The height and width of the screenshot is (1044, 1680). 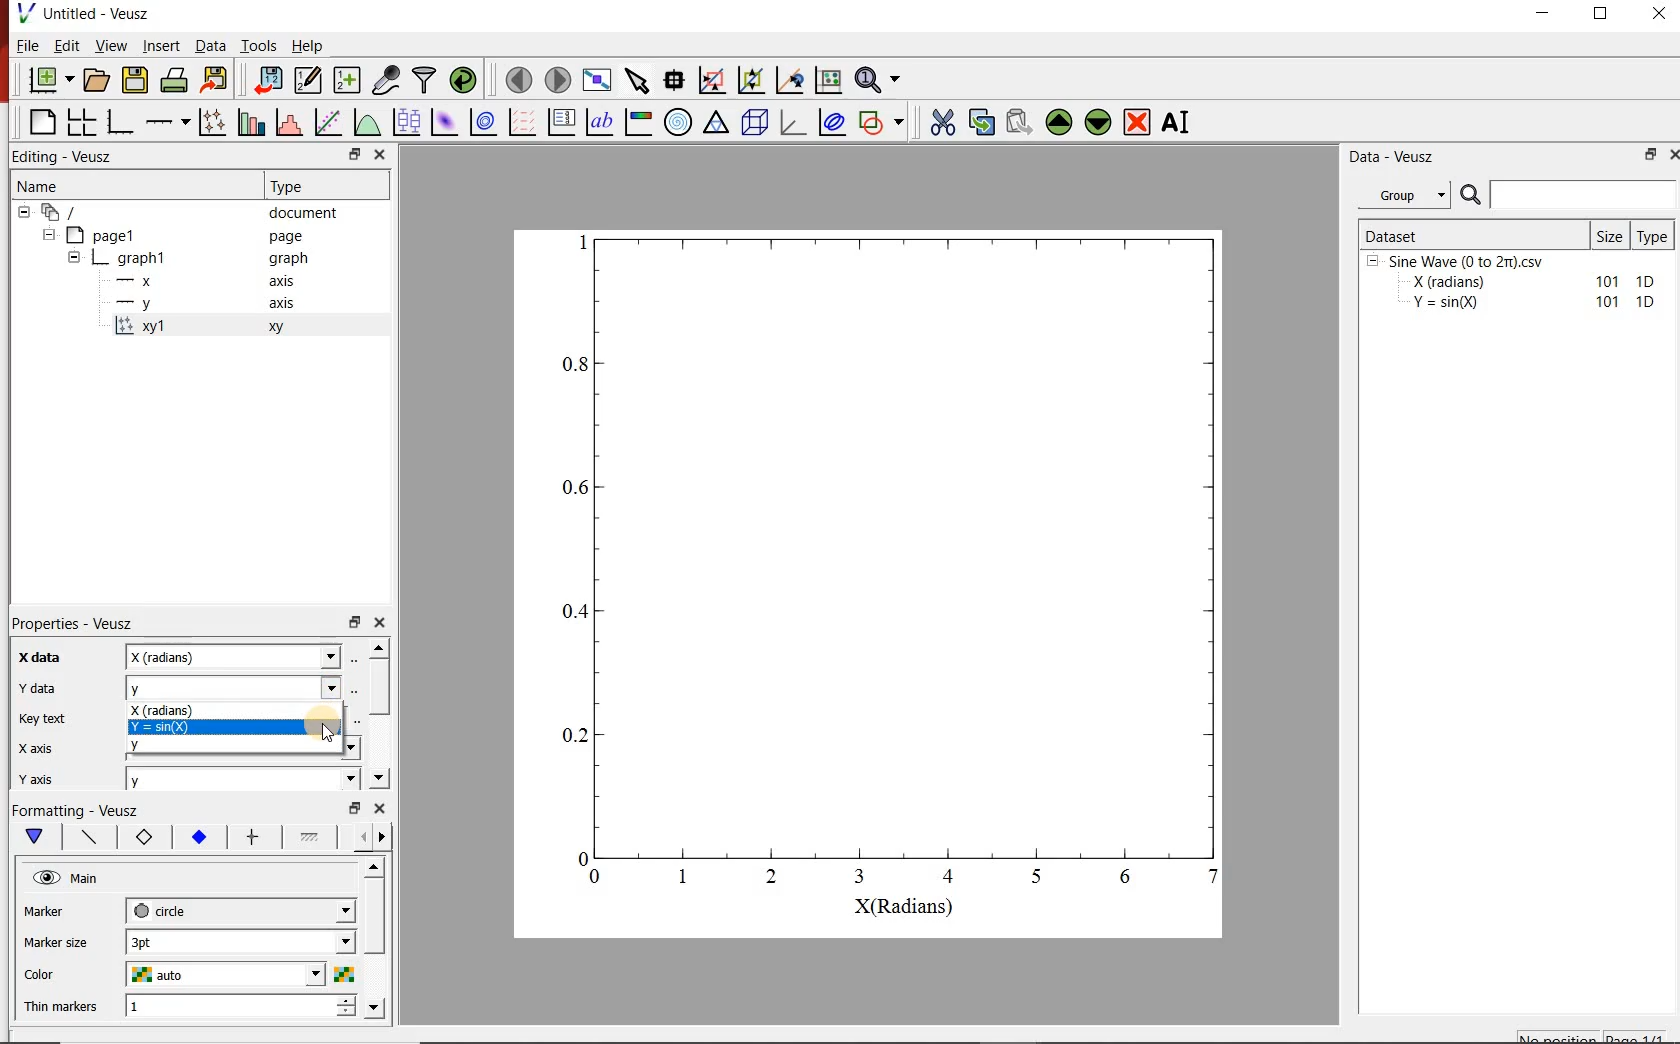 I want to click on Down, so click(x=379, y=778).